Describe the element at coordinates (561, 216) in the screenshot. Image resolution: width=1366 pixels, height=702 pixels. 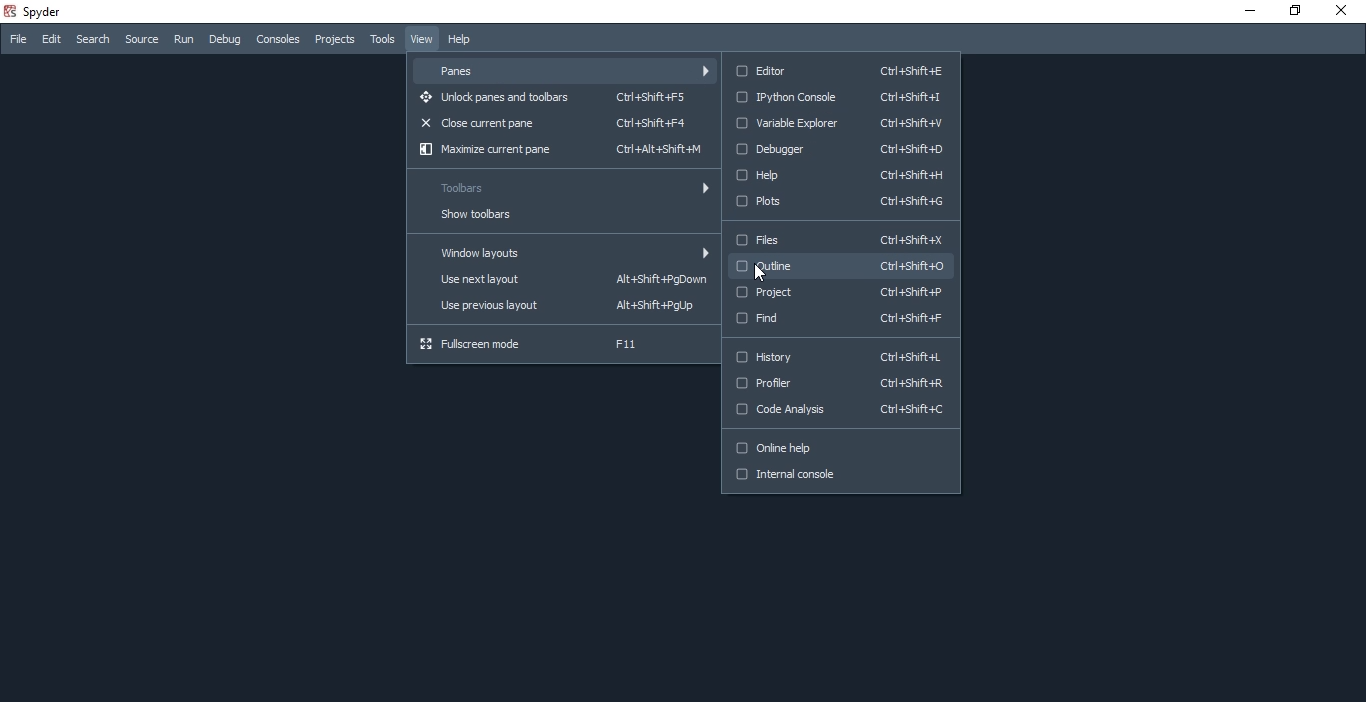
I see `Show toolbars` at that location.